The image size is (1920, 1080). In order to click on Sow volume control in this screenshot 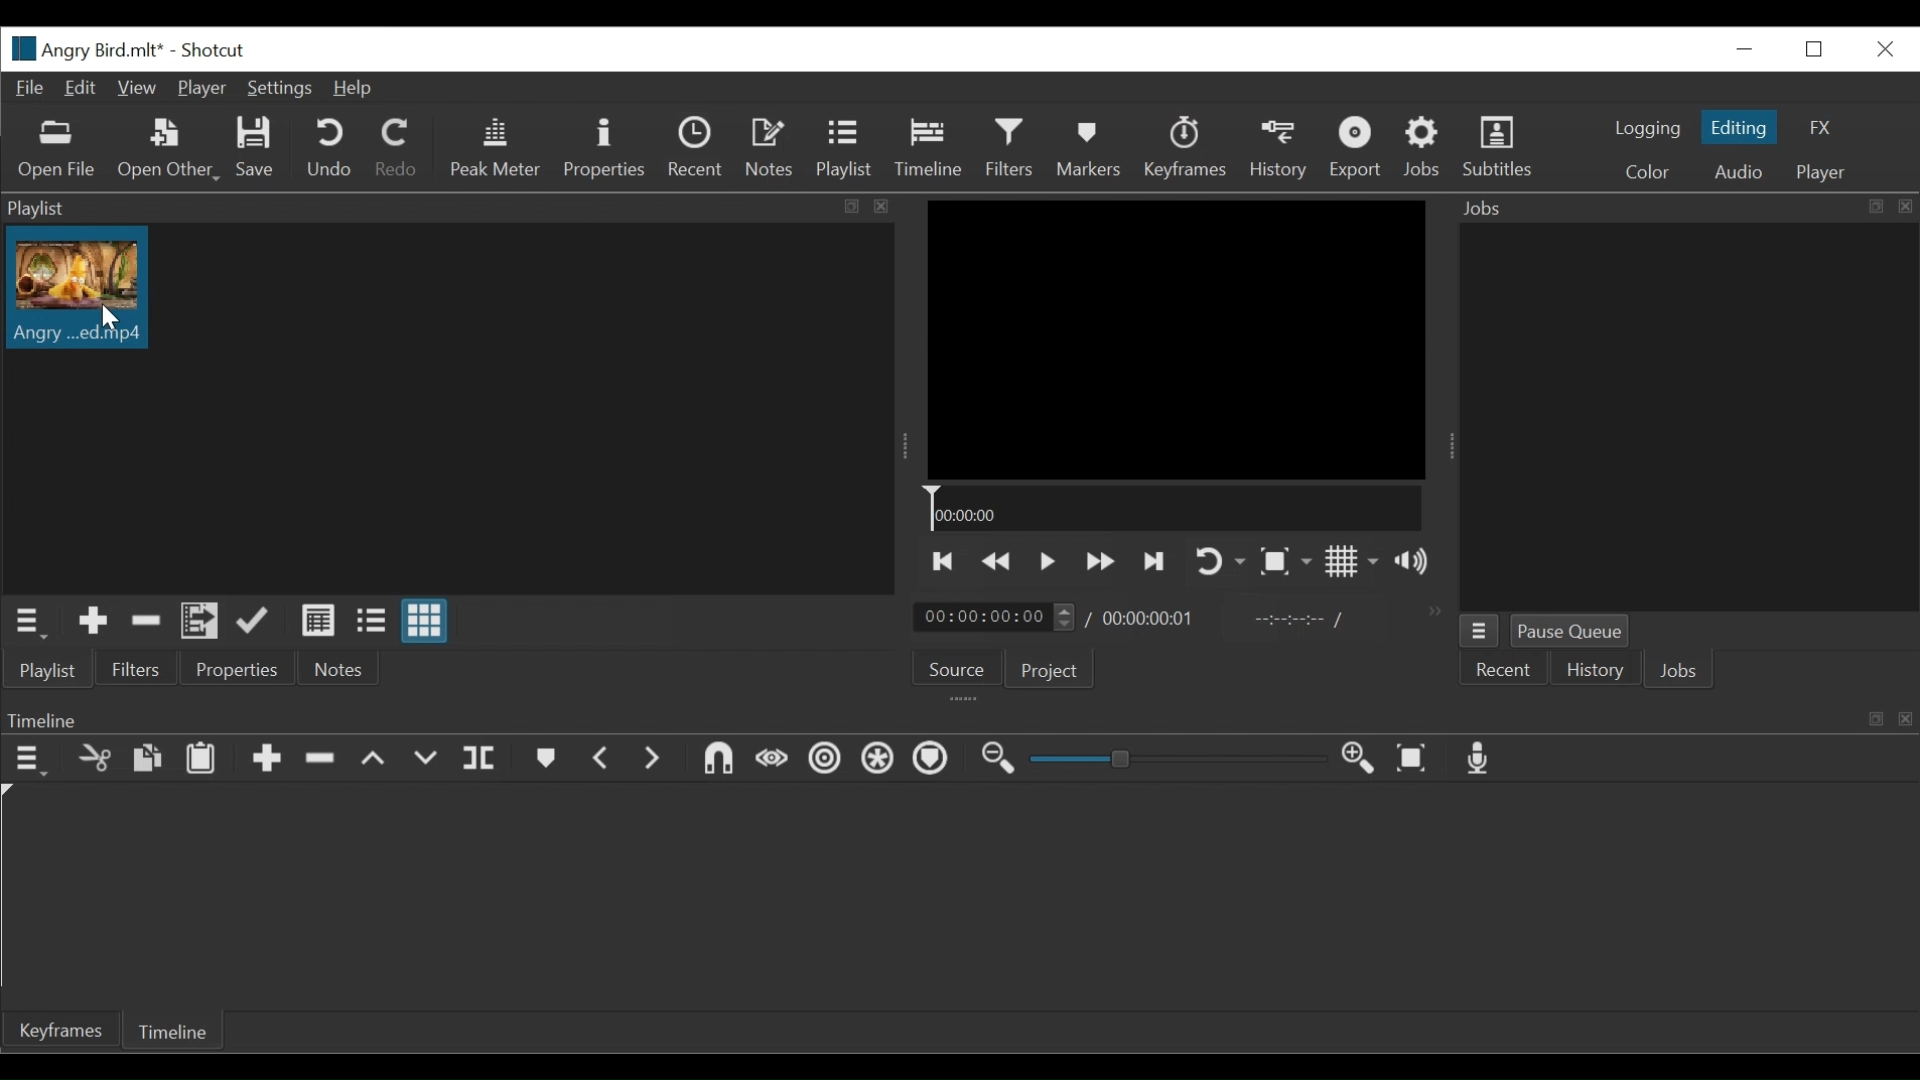, I will do `click(1411, 561)`.